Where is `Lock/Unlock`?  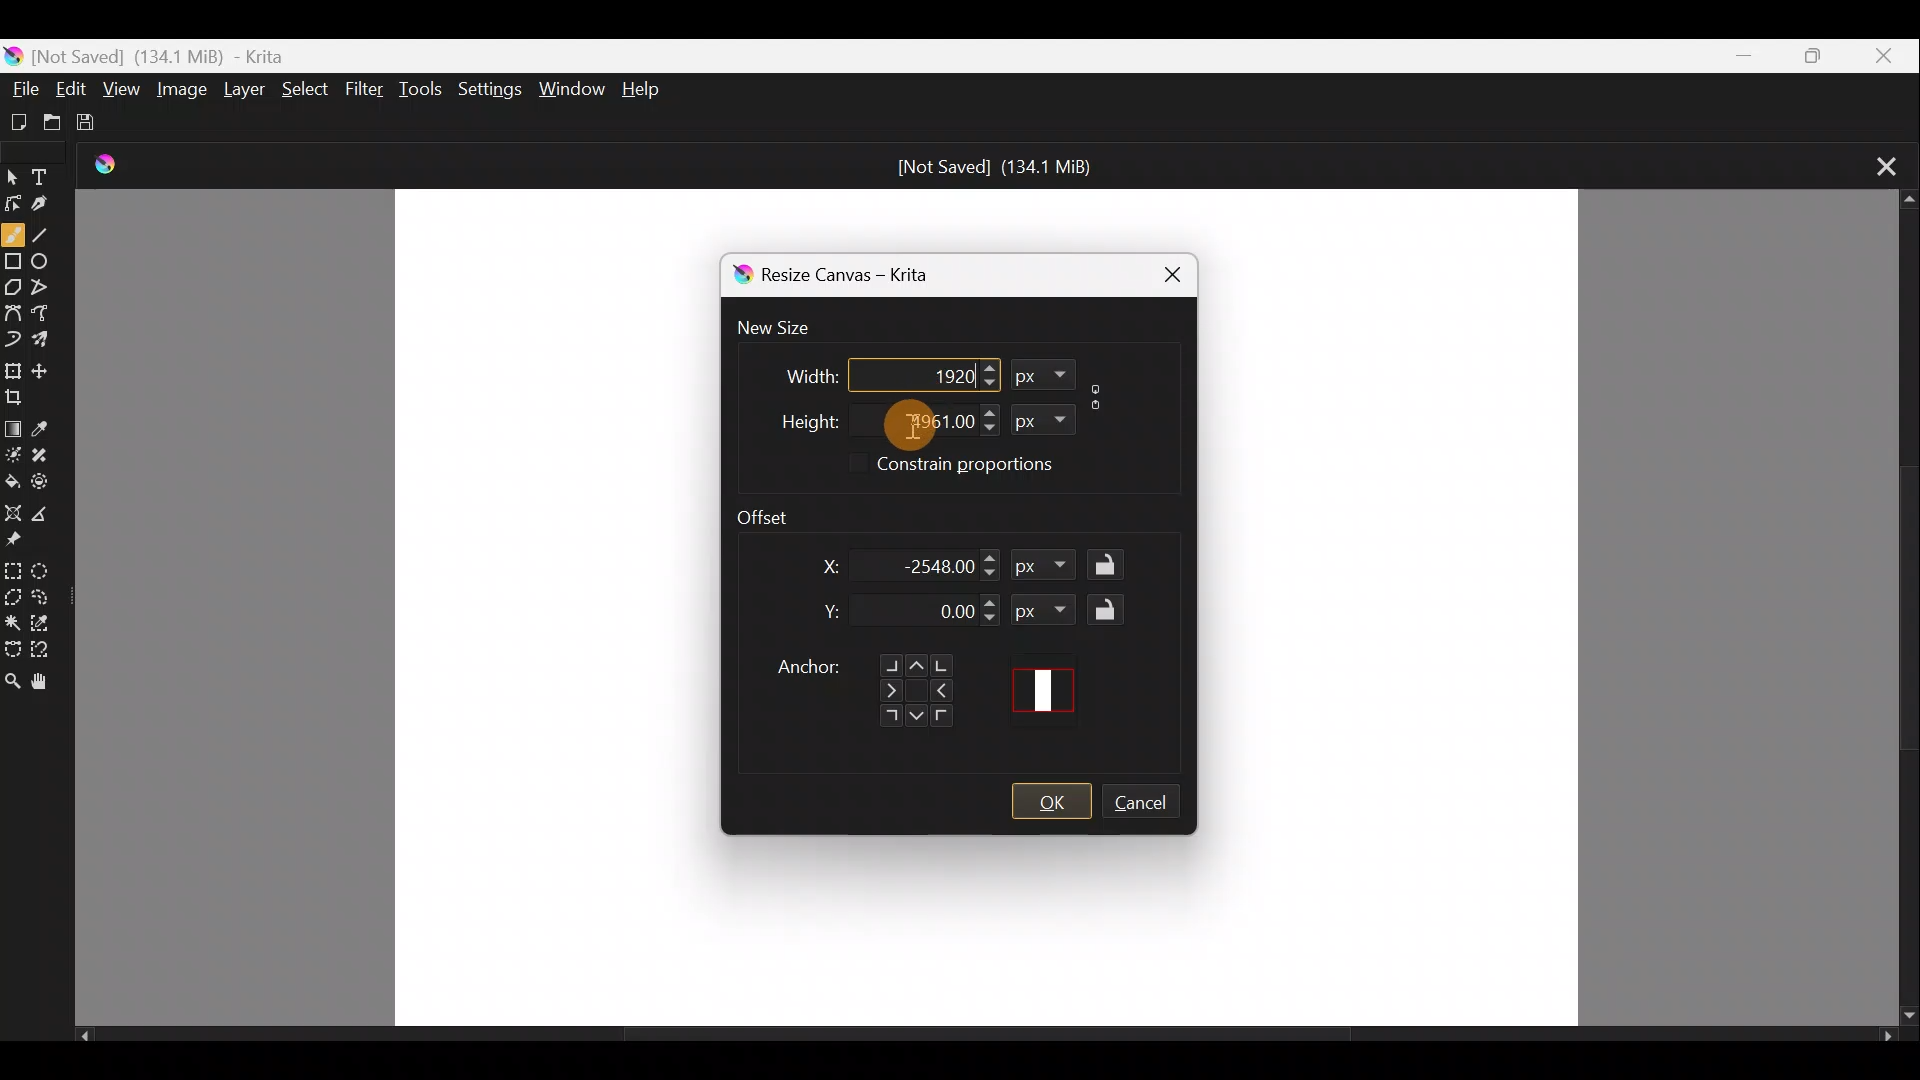 Lock/Unlock is located at coordinates (1111, 566).